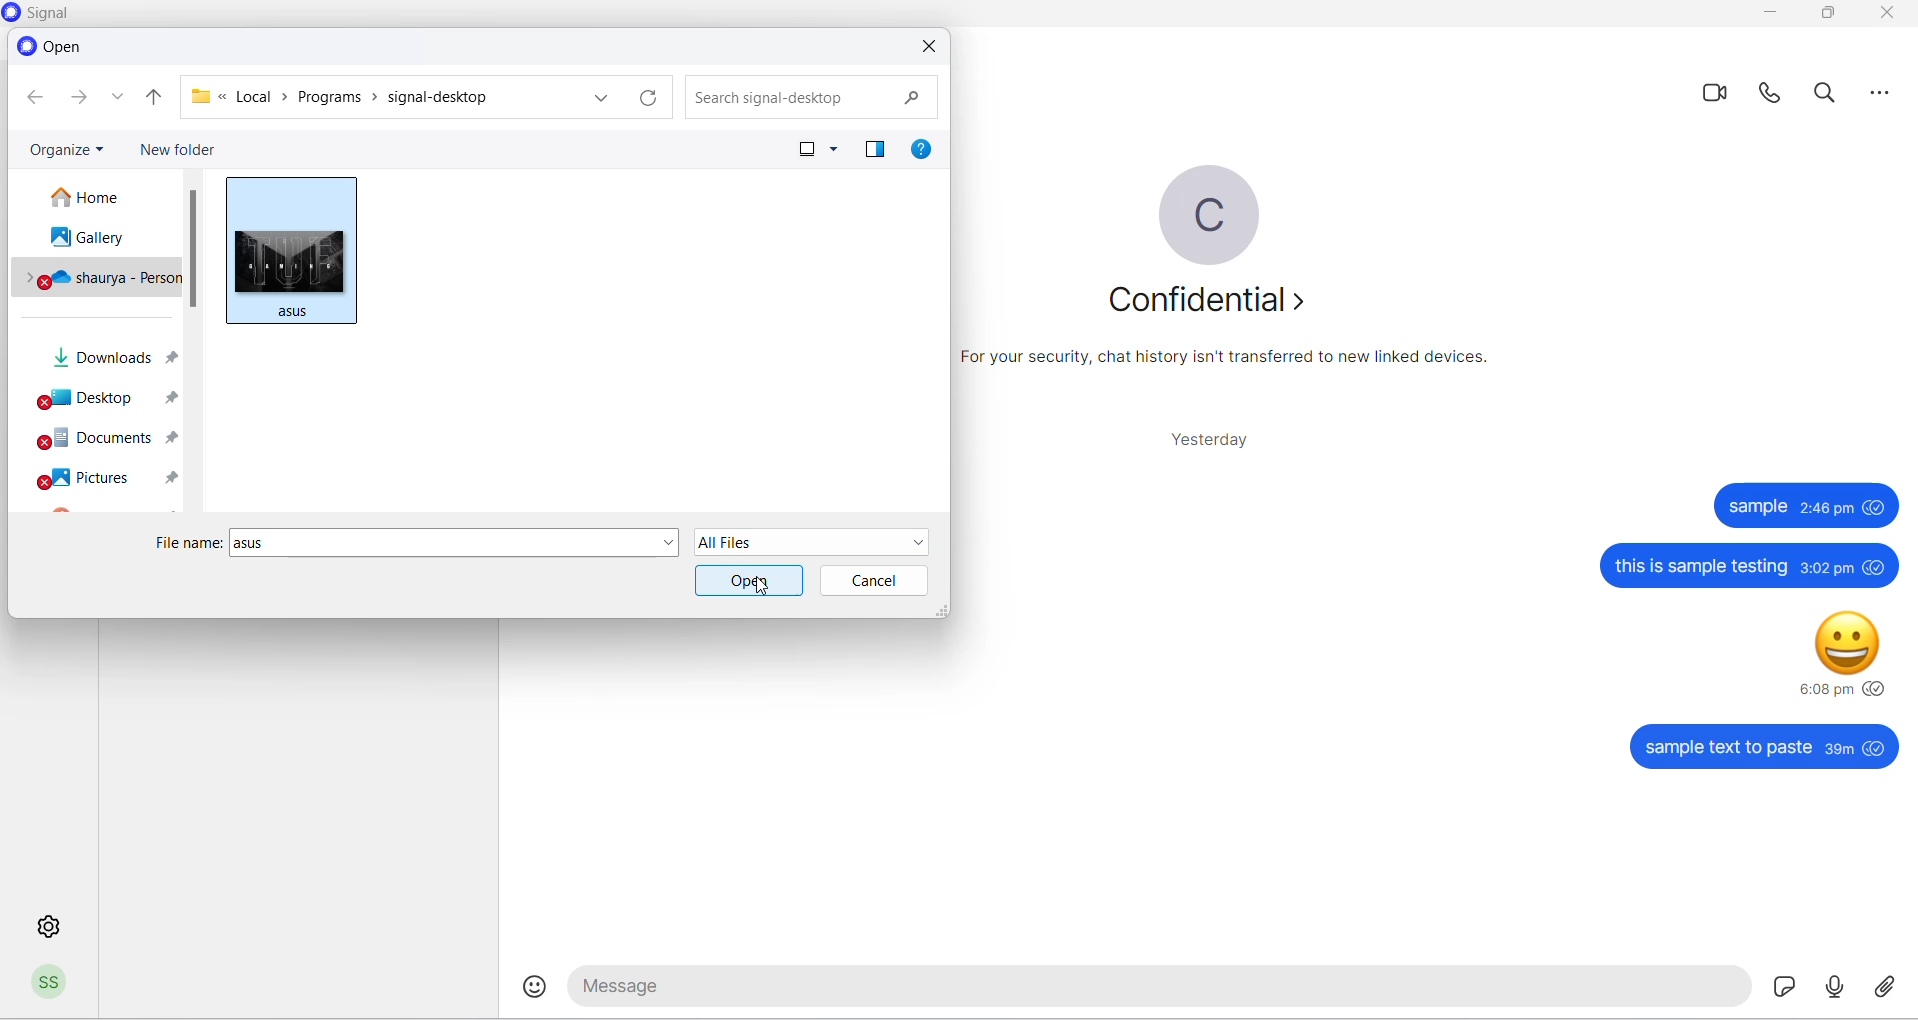 The height and width of the screenshot is (1020, 1918). I want to click on path , so click(376, 96).